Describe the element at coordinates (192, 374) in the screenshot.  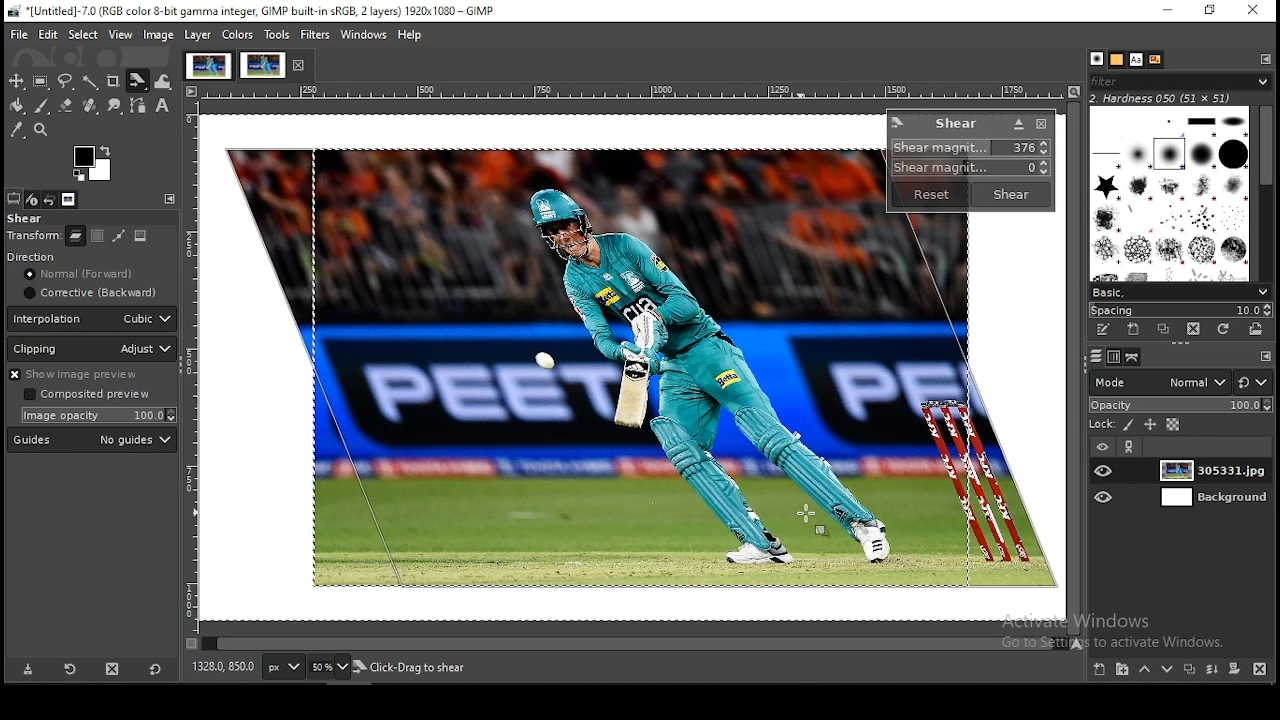
I see `vertical scale` at that location.